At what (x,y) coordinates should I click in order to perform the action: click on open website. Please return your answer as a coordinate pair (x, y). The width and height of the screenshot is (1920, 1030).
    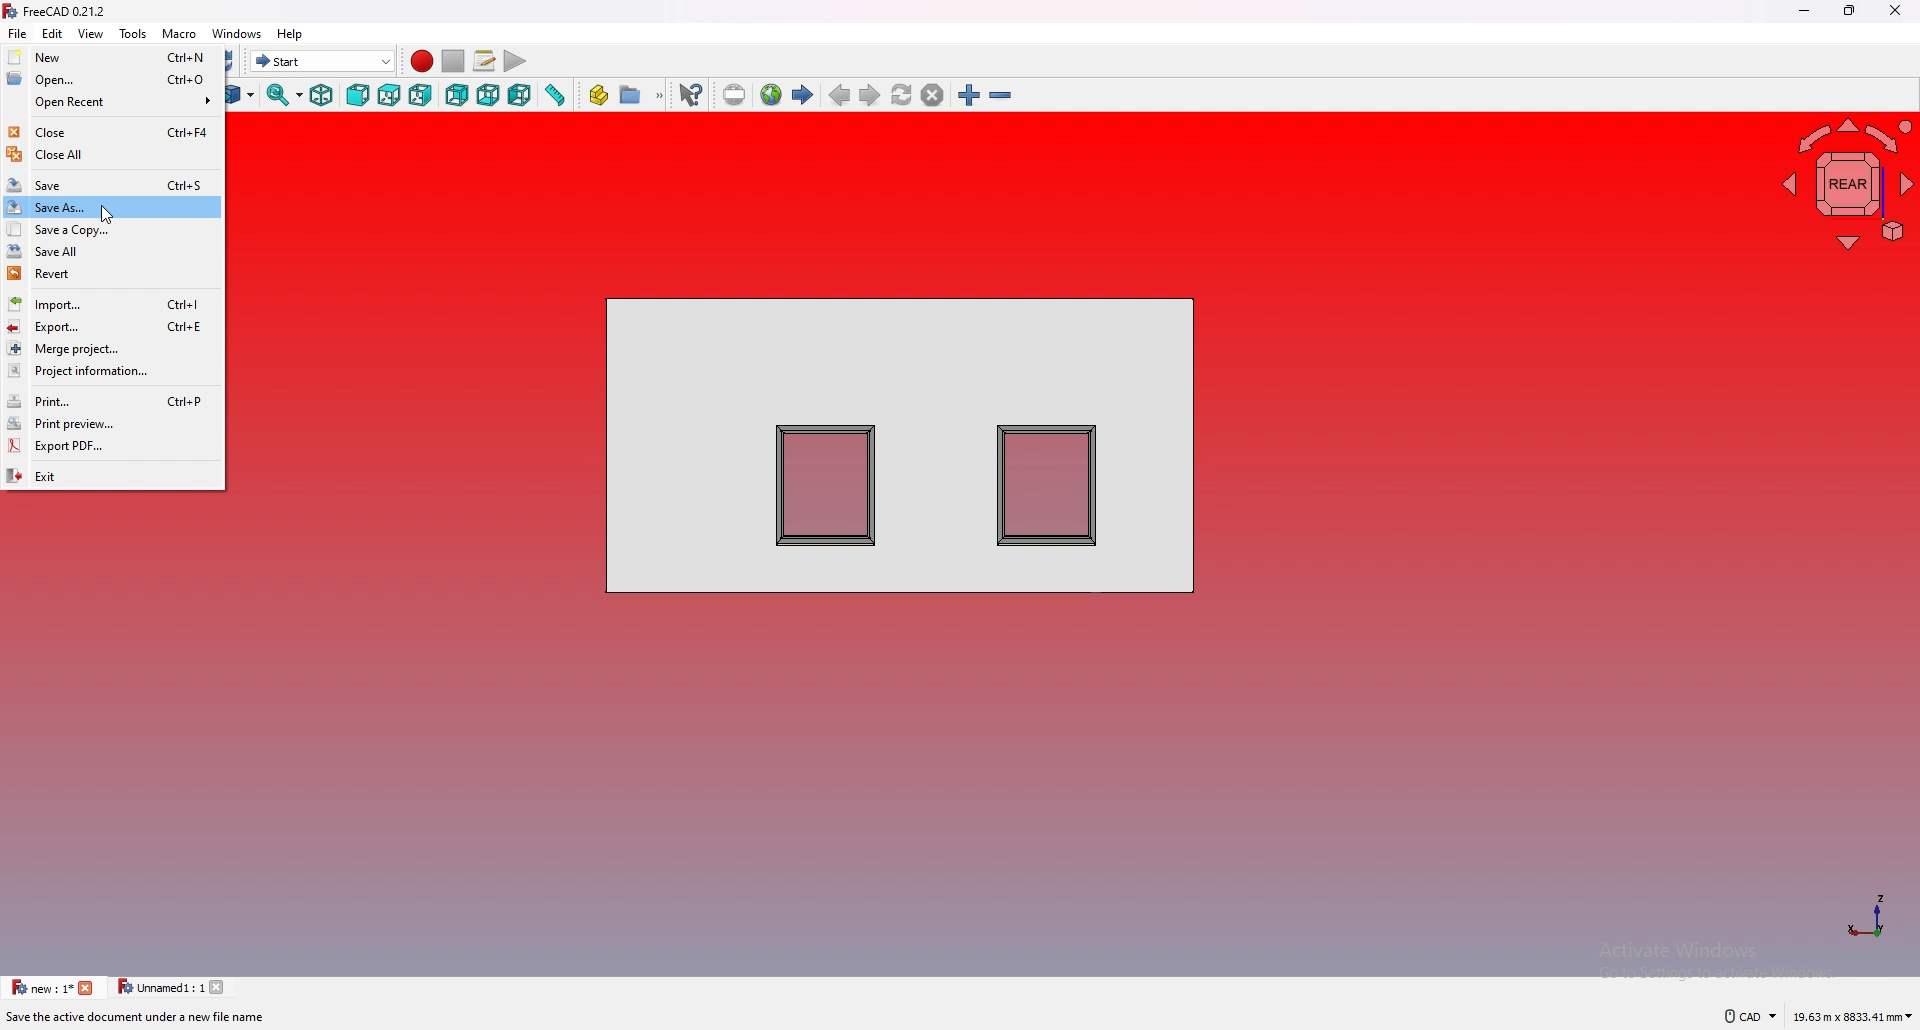
    Looking at the image, I should click on (770, 95).